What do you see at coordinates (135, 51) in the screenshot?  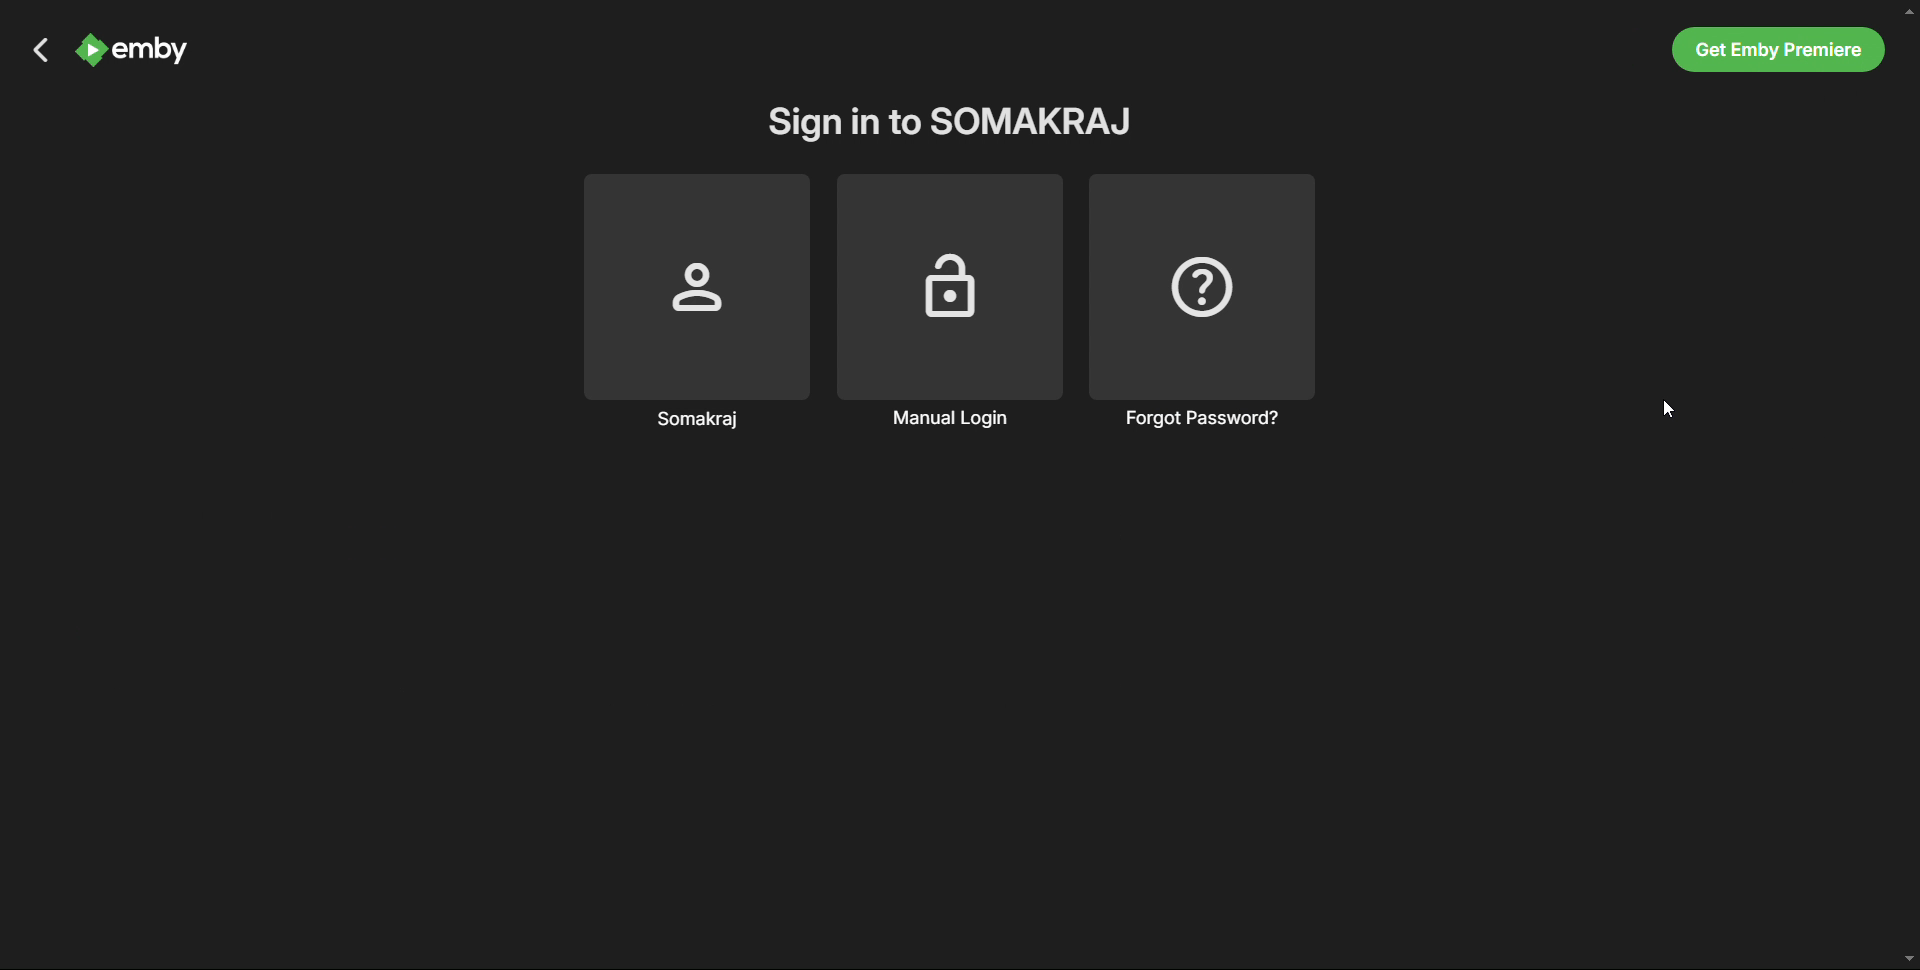 I see `logo` at bounding box center [135, 51].